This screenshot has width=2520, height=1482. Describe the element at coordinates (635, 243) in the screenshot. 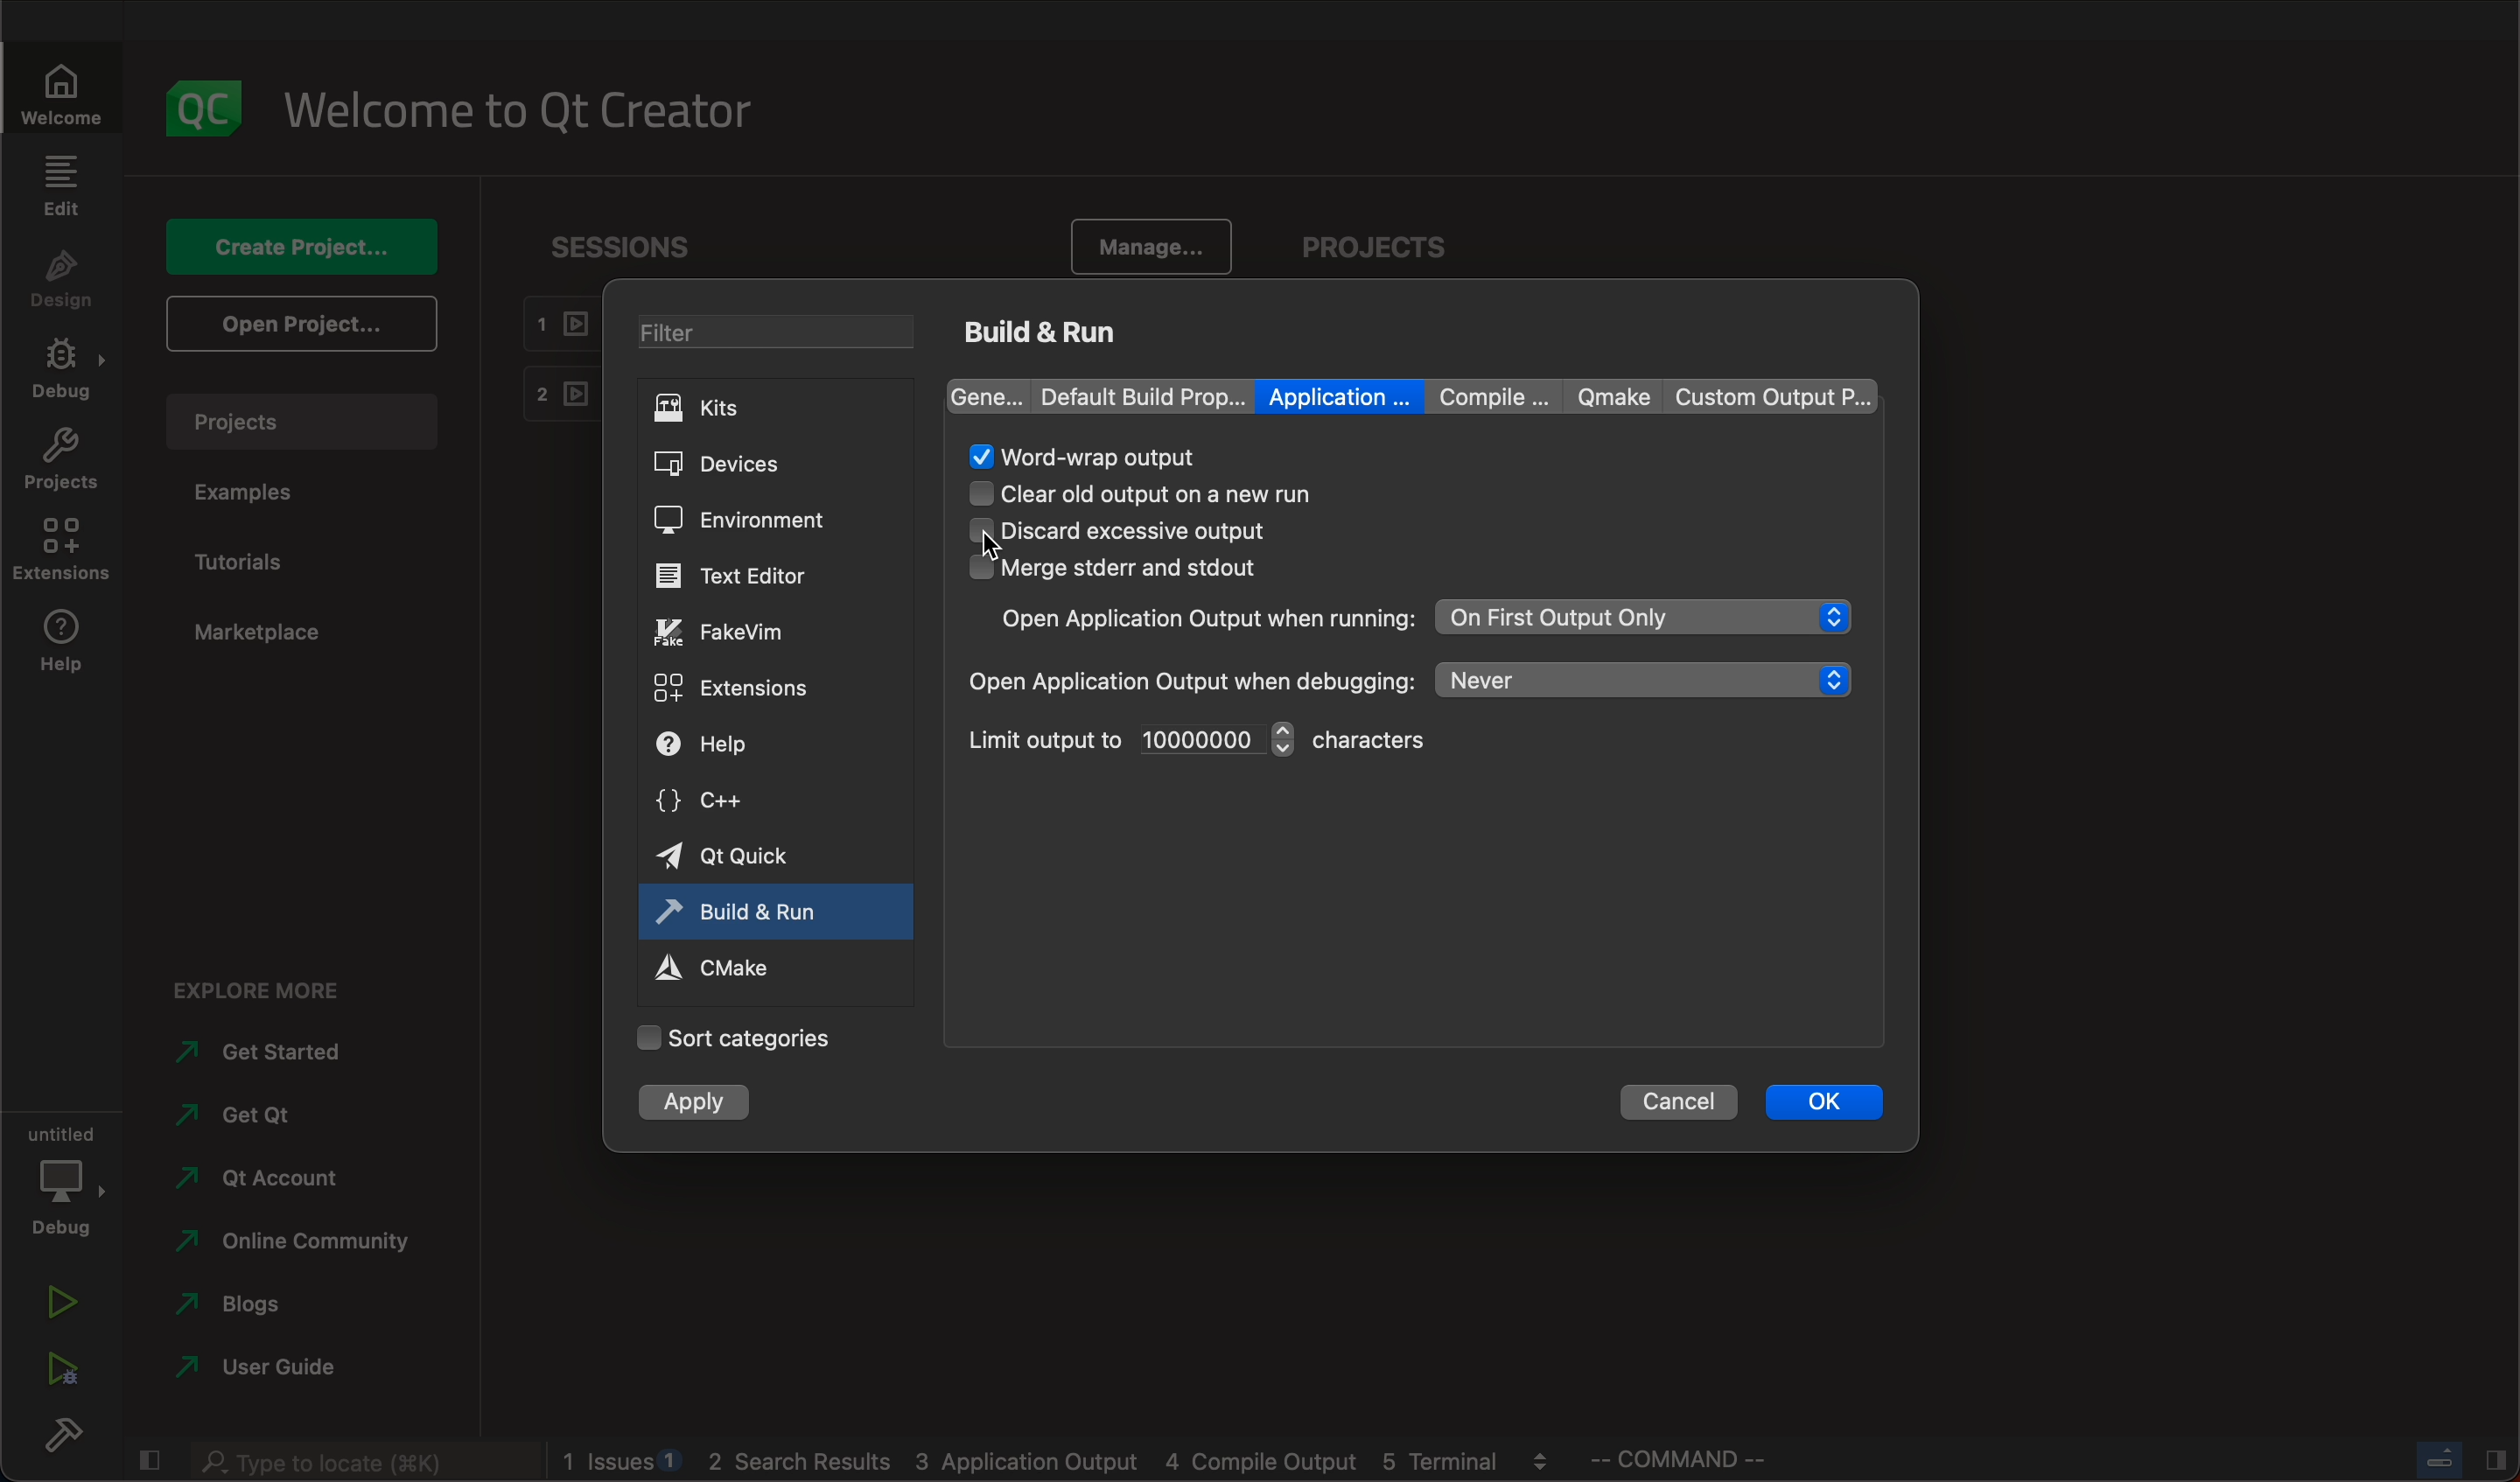

I see `sessions` at that location.